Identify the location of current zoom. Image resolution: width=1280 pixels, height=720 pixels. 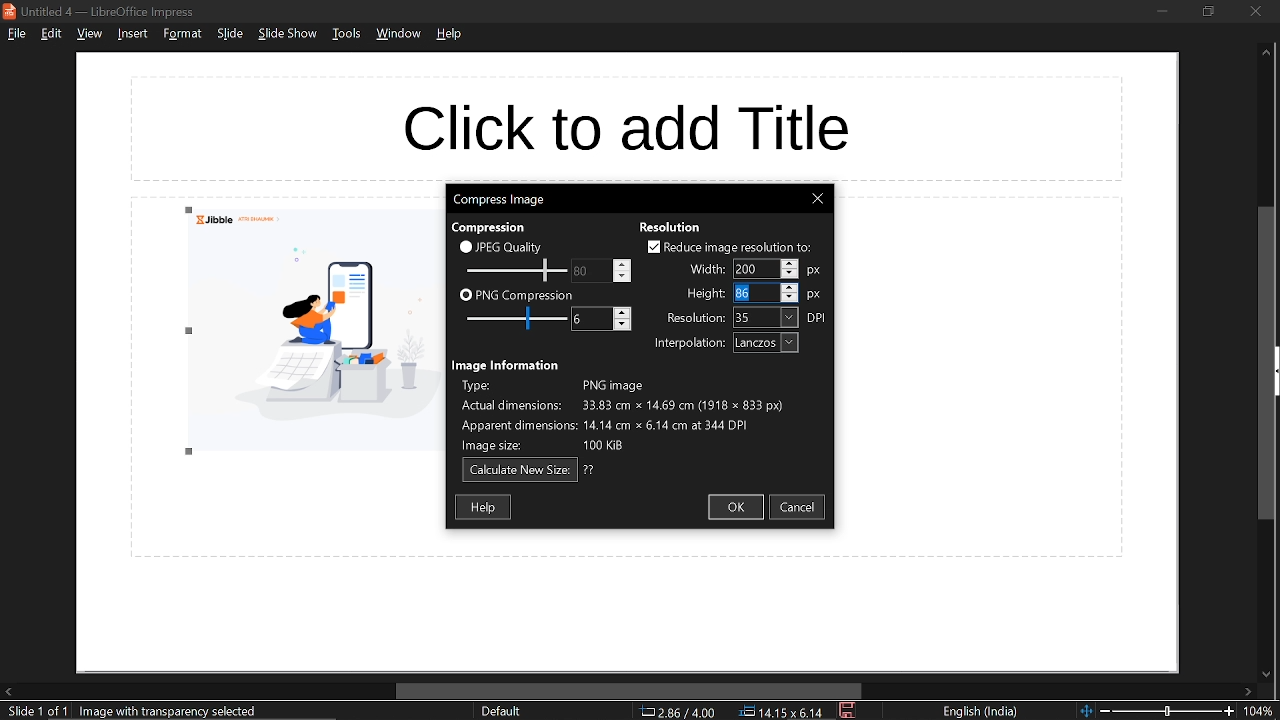
(1262, 712).